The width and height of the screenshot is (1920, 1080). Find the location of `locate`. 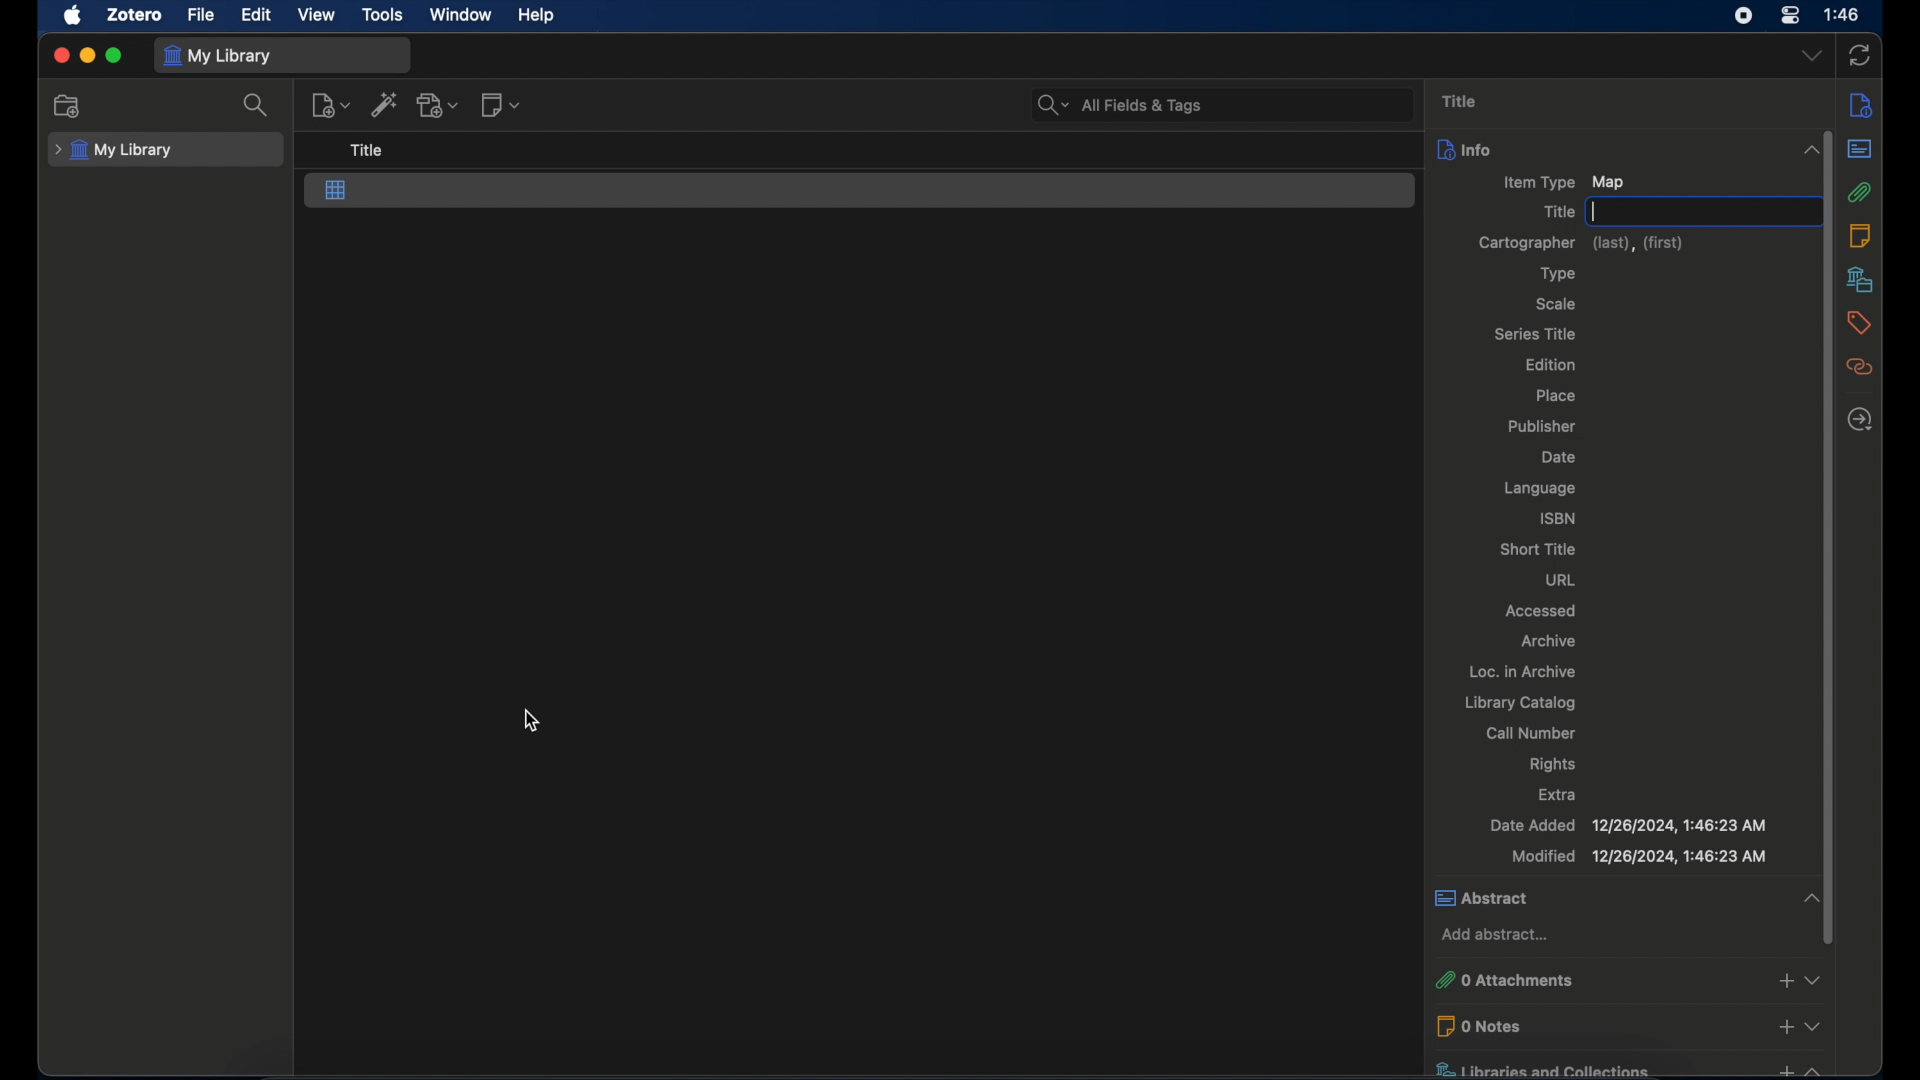

locate is located at coordinates (1860, 419).